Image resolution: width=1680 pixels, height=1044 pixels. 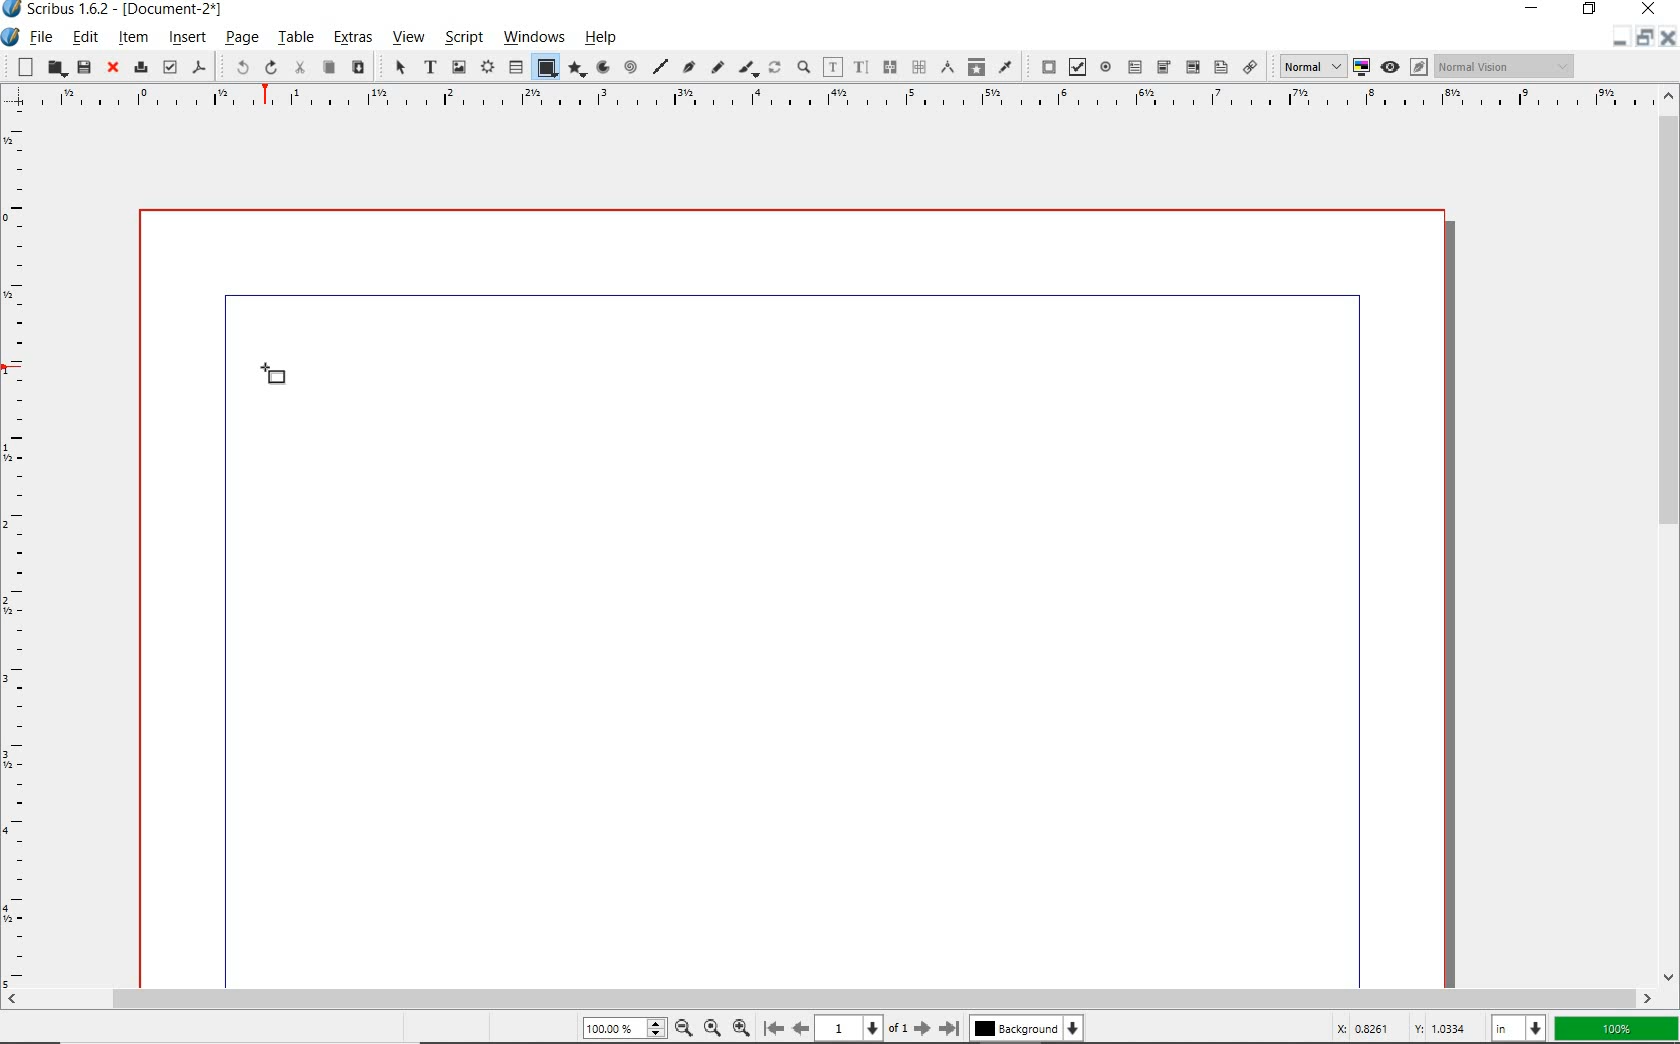 I want to click on open, so click(x=54, y=68).